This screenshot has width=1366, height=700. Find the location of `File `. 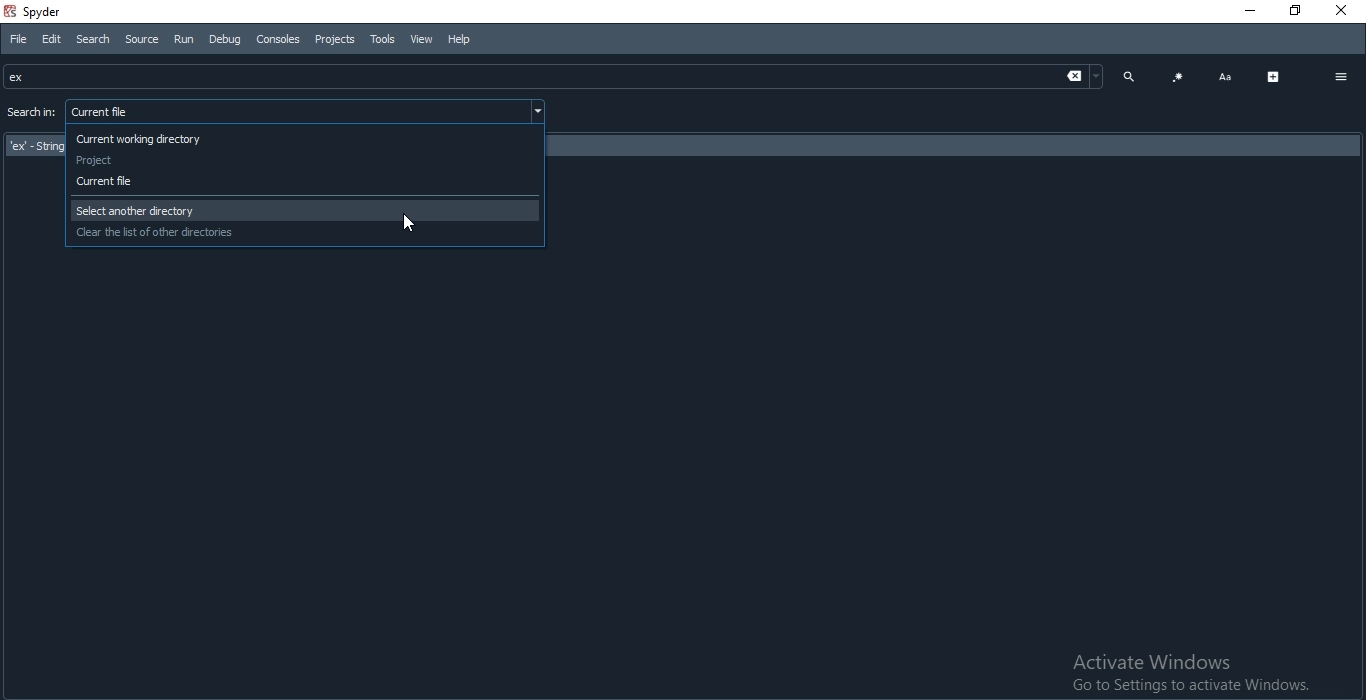

File  is located at coordinates (15, 39).